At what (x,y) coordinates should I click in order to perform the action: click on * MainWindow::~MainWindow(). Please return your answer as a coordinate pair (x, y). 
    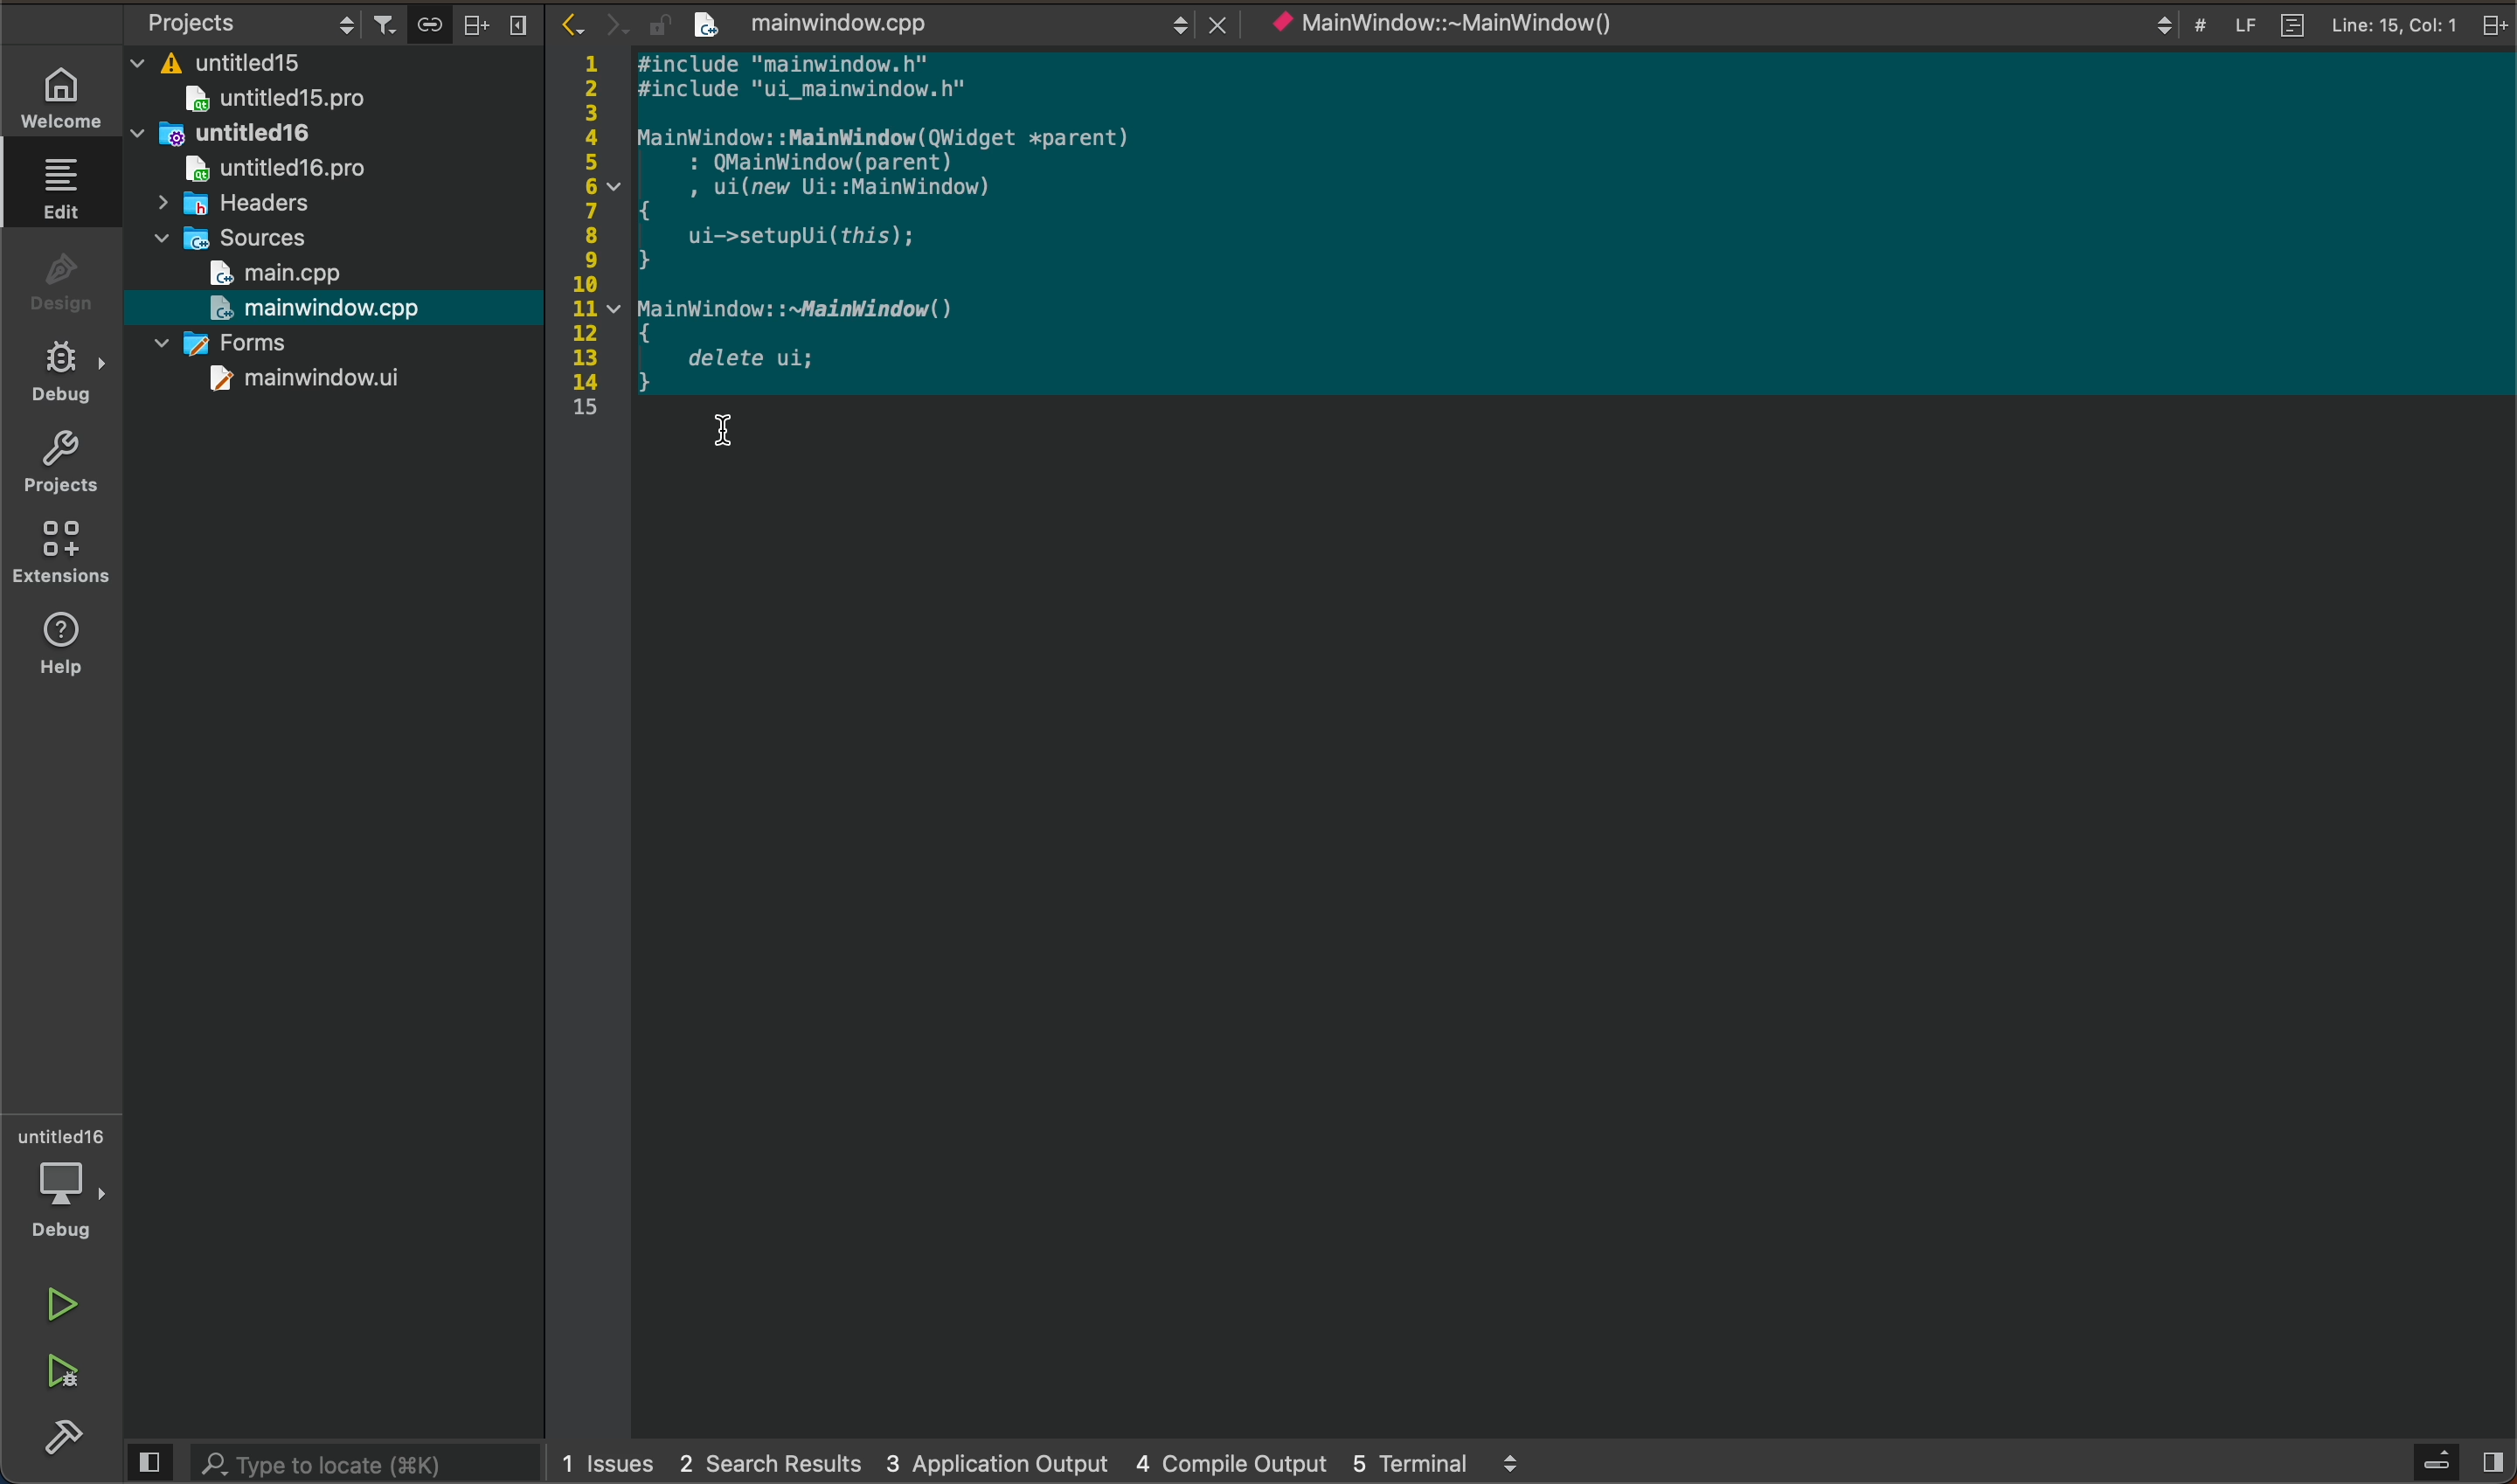
    Looking at the image, I should click on (1721, 23).